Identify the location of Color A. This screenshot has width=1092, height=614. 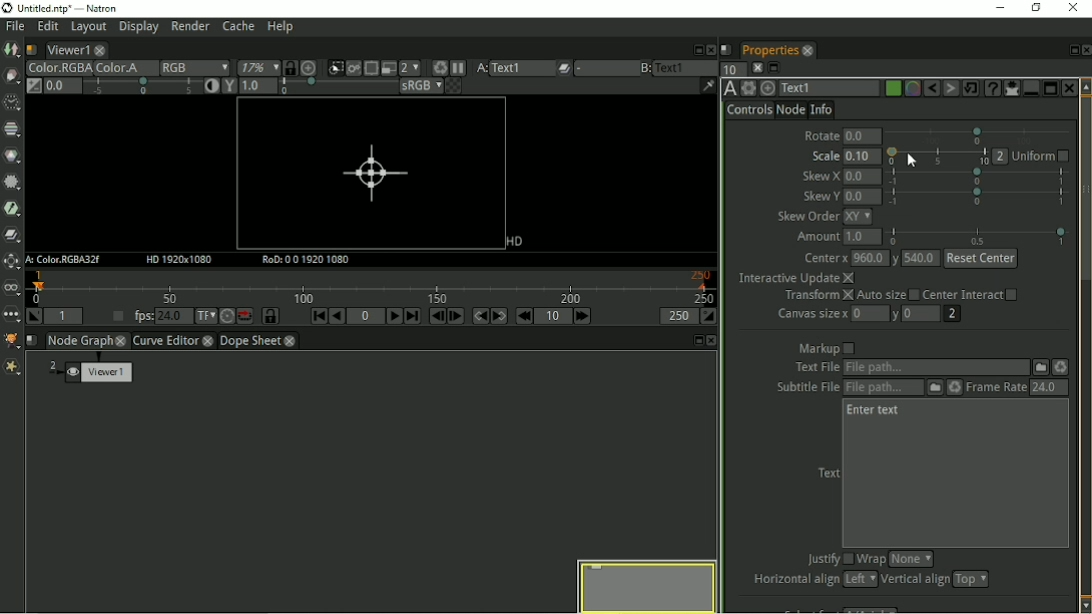
(119, 68).